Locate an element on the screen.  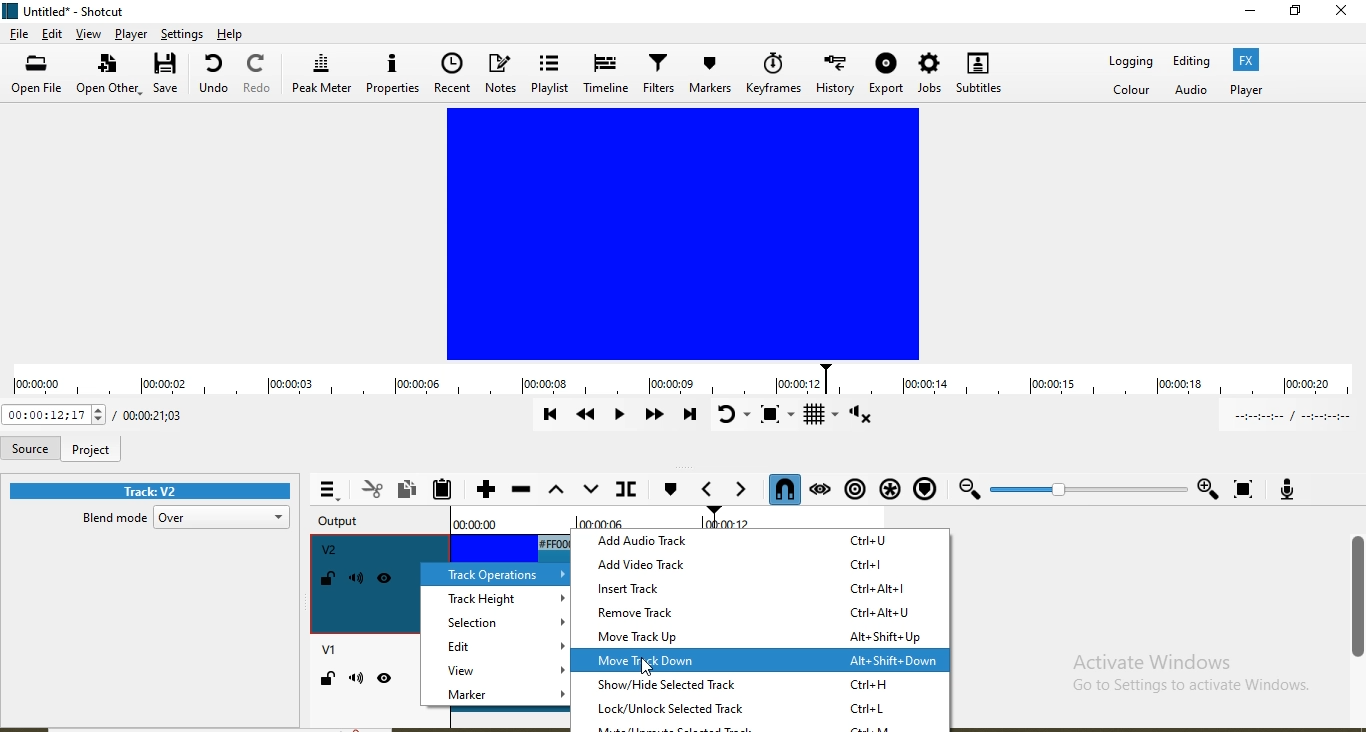
Player is located at coordinates (131, 34).